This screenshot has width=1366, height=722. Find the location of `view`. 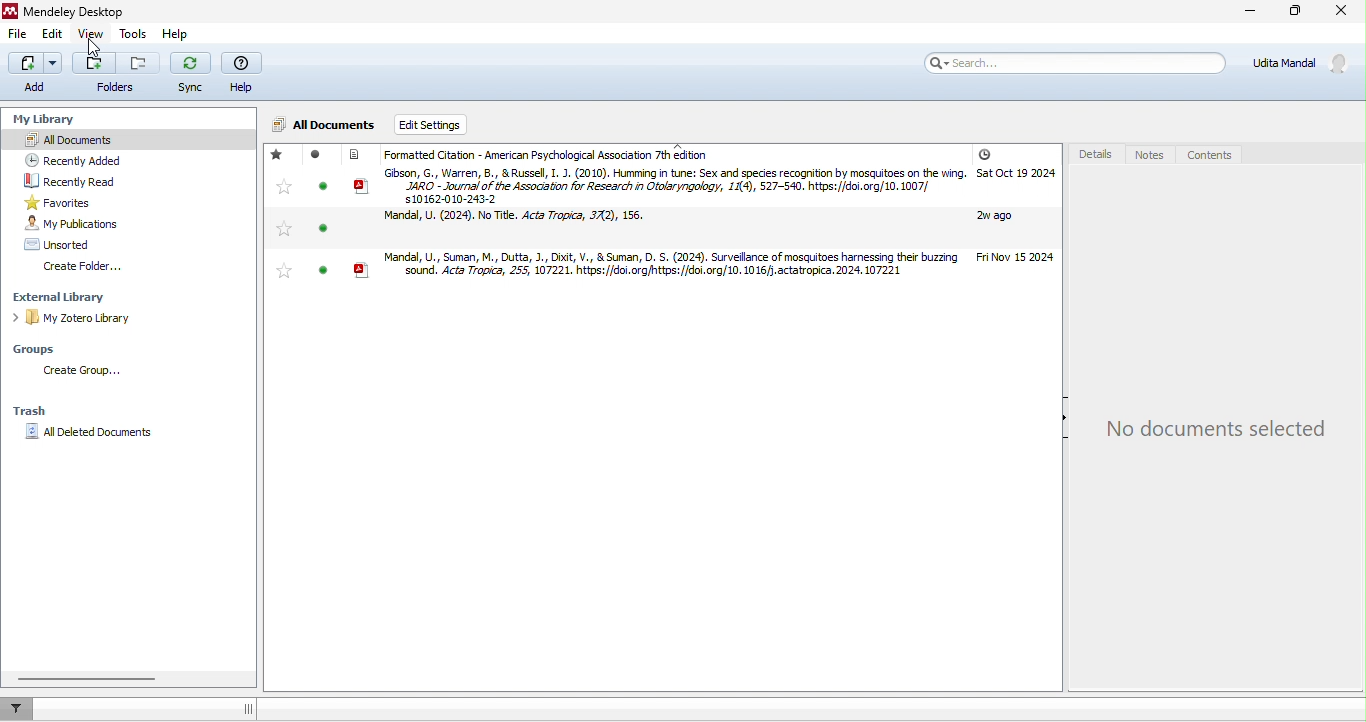

view is located at coordinates (94, 35).